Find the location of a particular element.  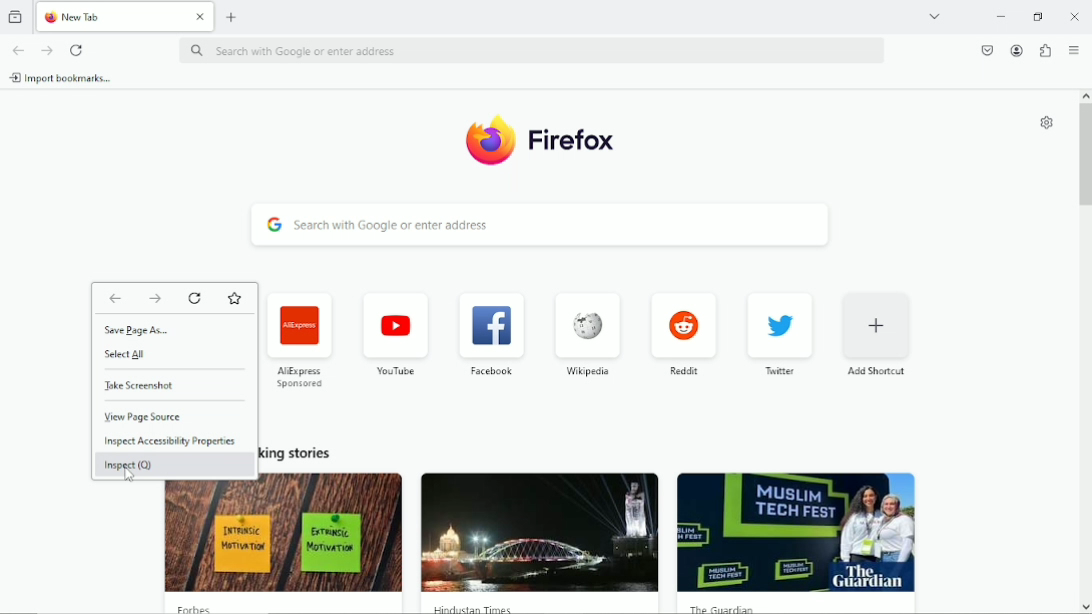

New tab is located at coordinates (232, 18).